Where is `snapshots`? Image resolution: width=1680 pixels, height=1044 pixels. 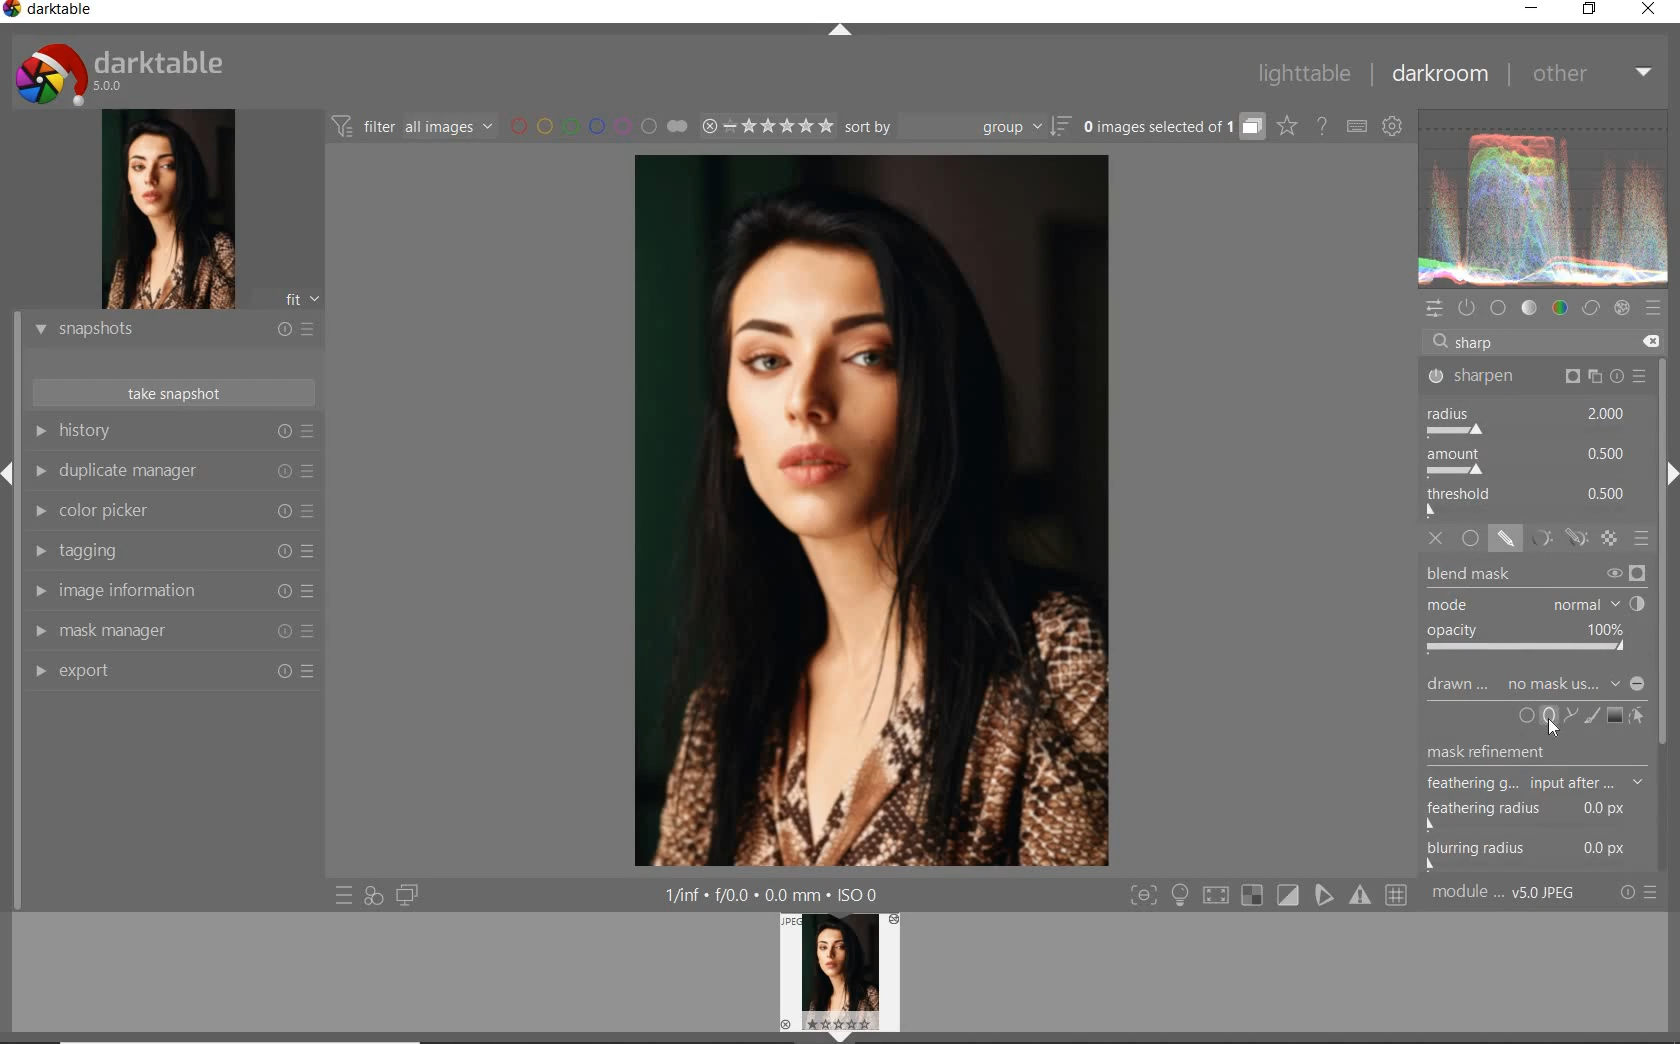
snapshots is located at coordinates (171, 330).